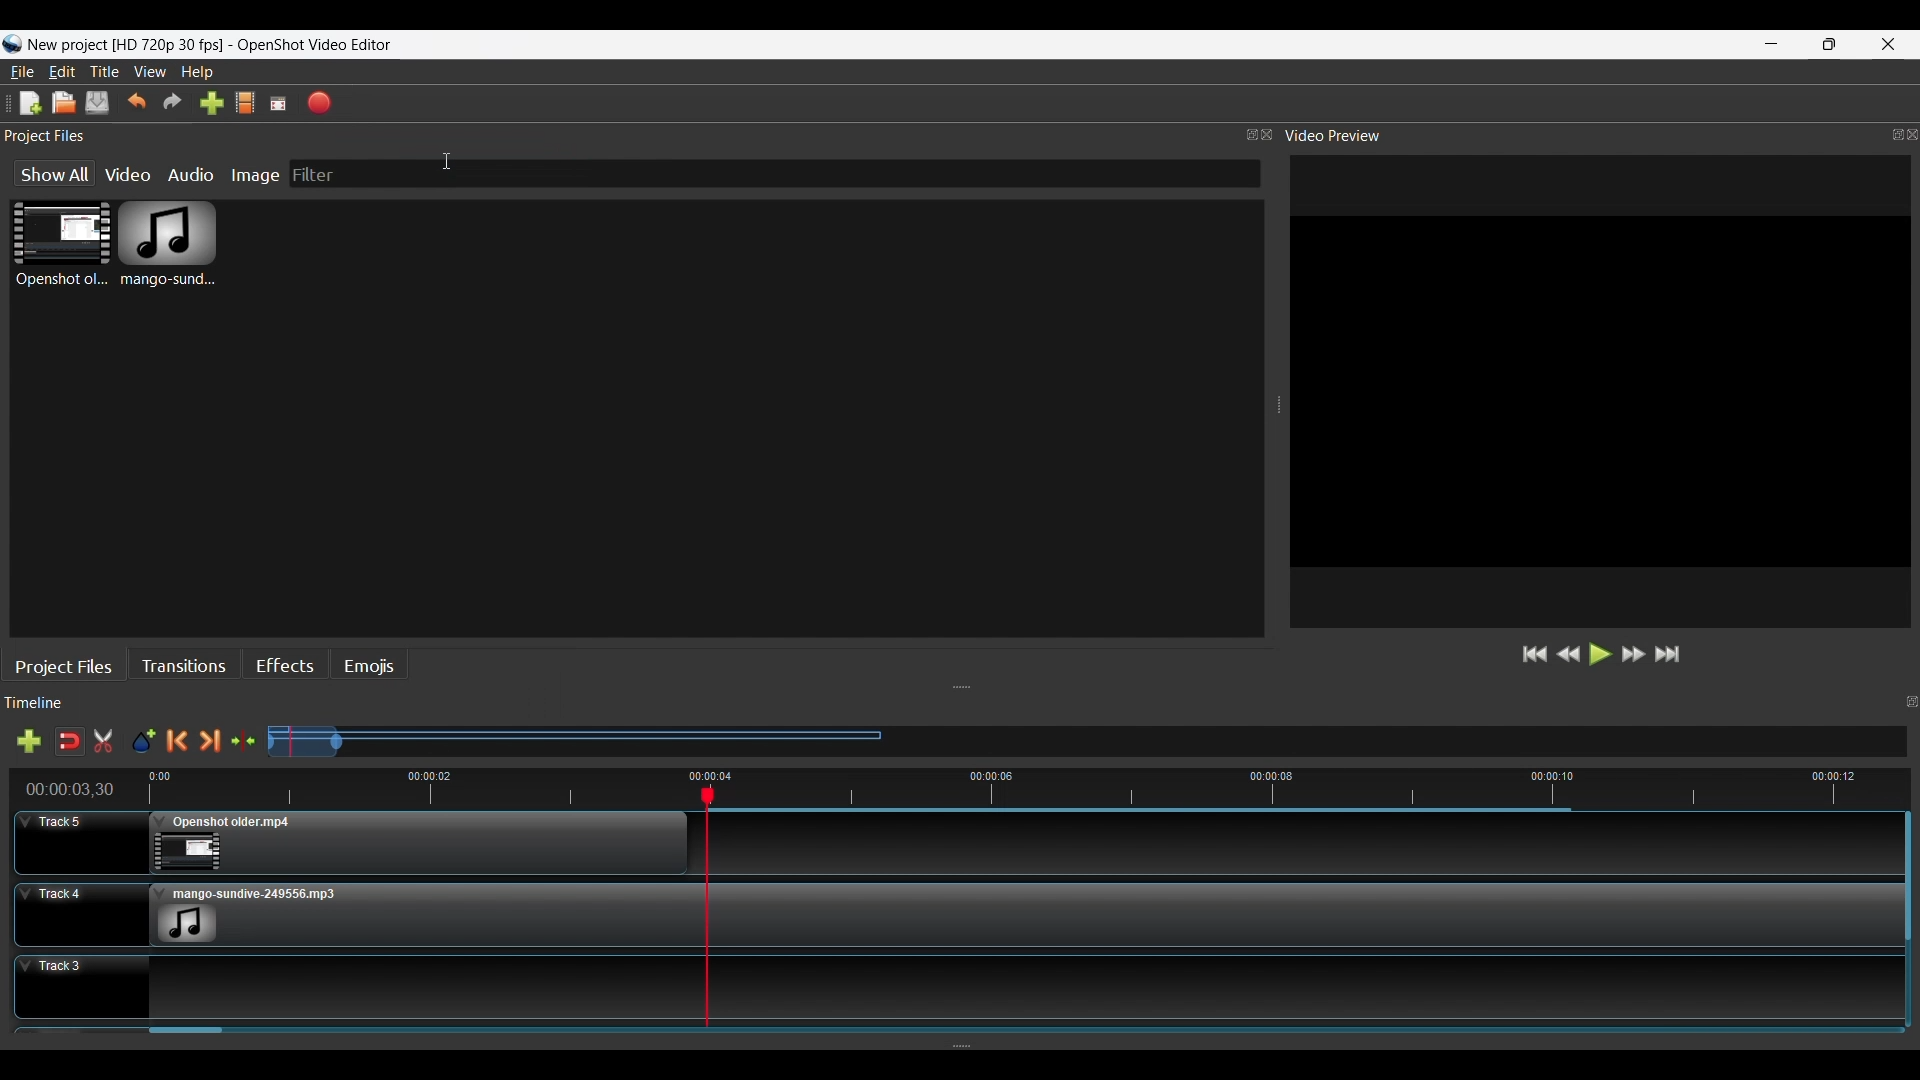  I want to click on Emojis, so click(370, 661).